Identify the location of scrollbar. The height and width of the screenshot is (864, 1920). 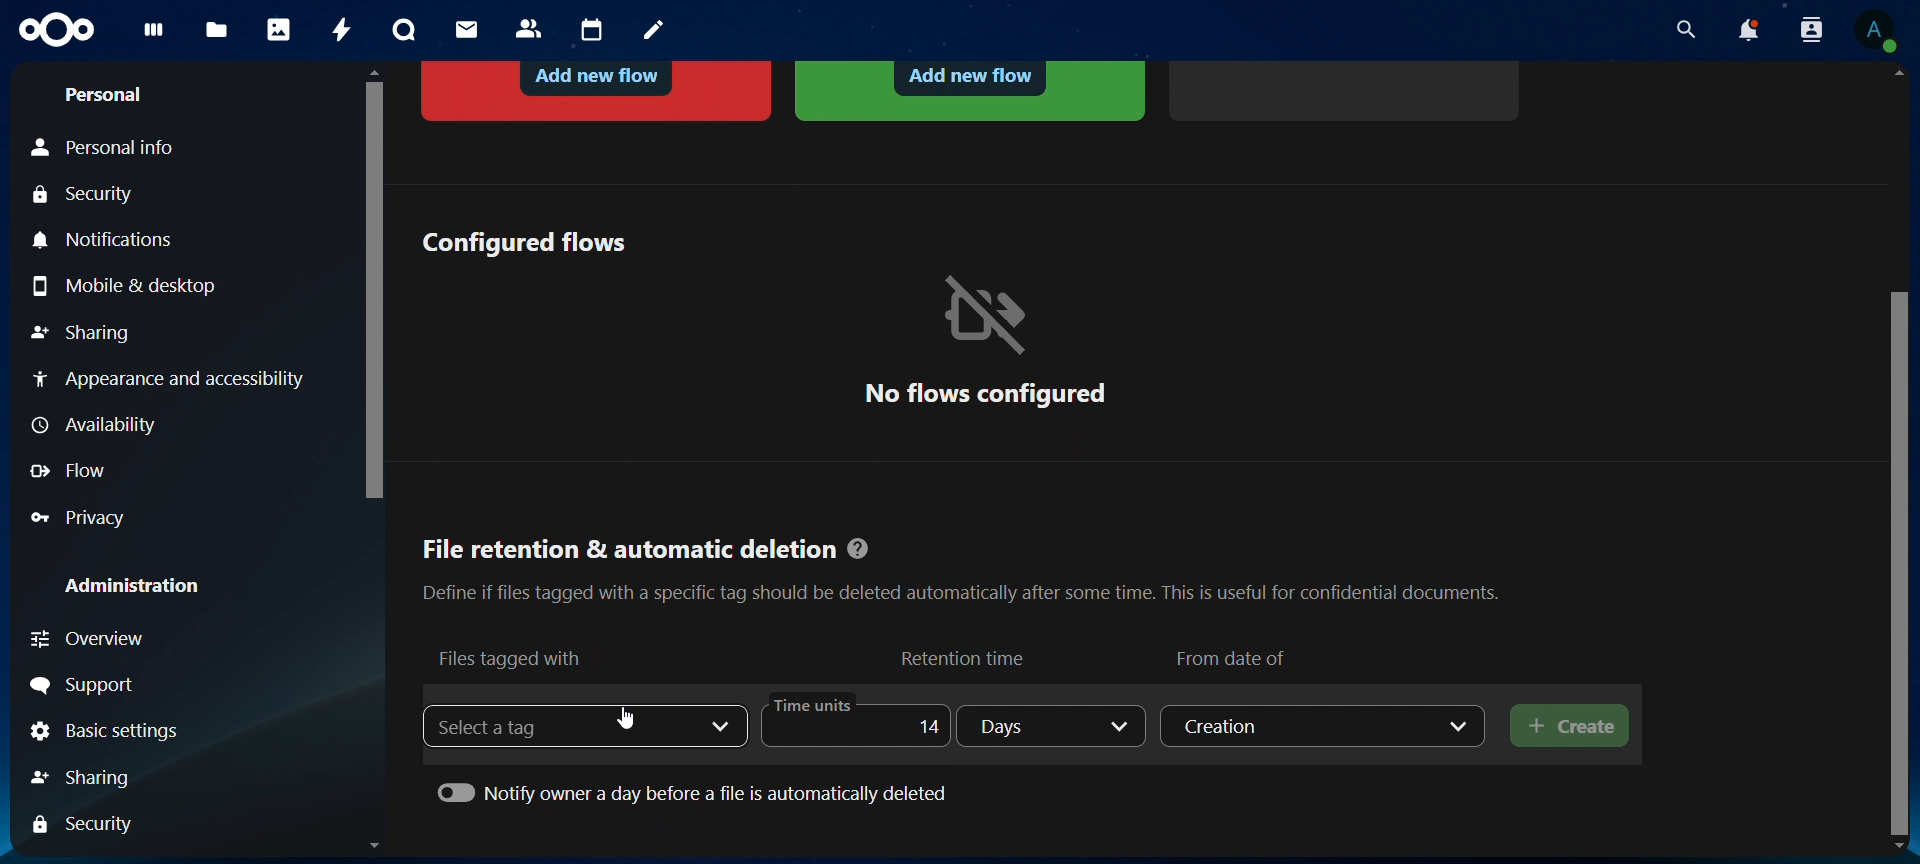
(1903, 559).